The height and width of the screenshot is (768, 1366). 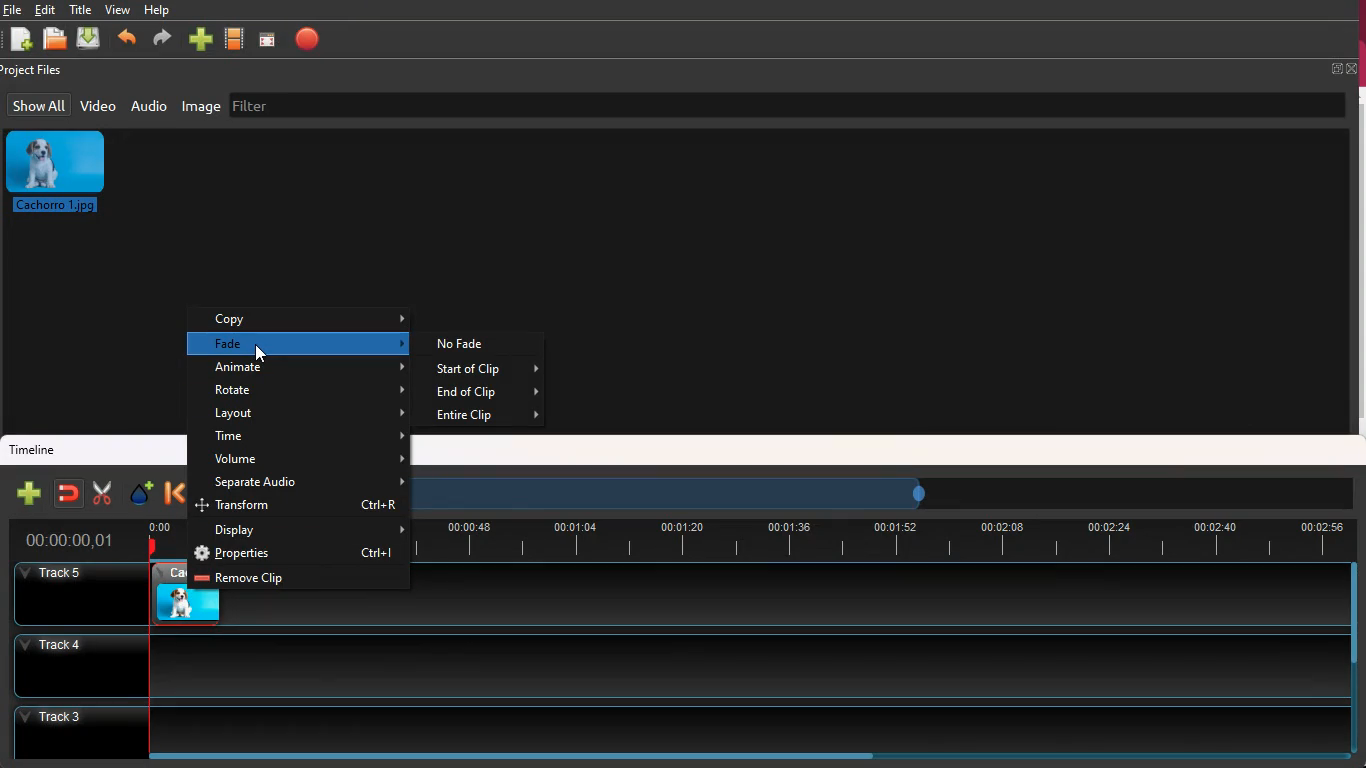 I want to click on animate, so click(x=312, y=369).